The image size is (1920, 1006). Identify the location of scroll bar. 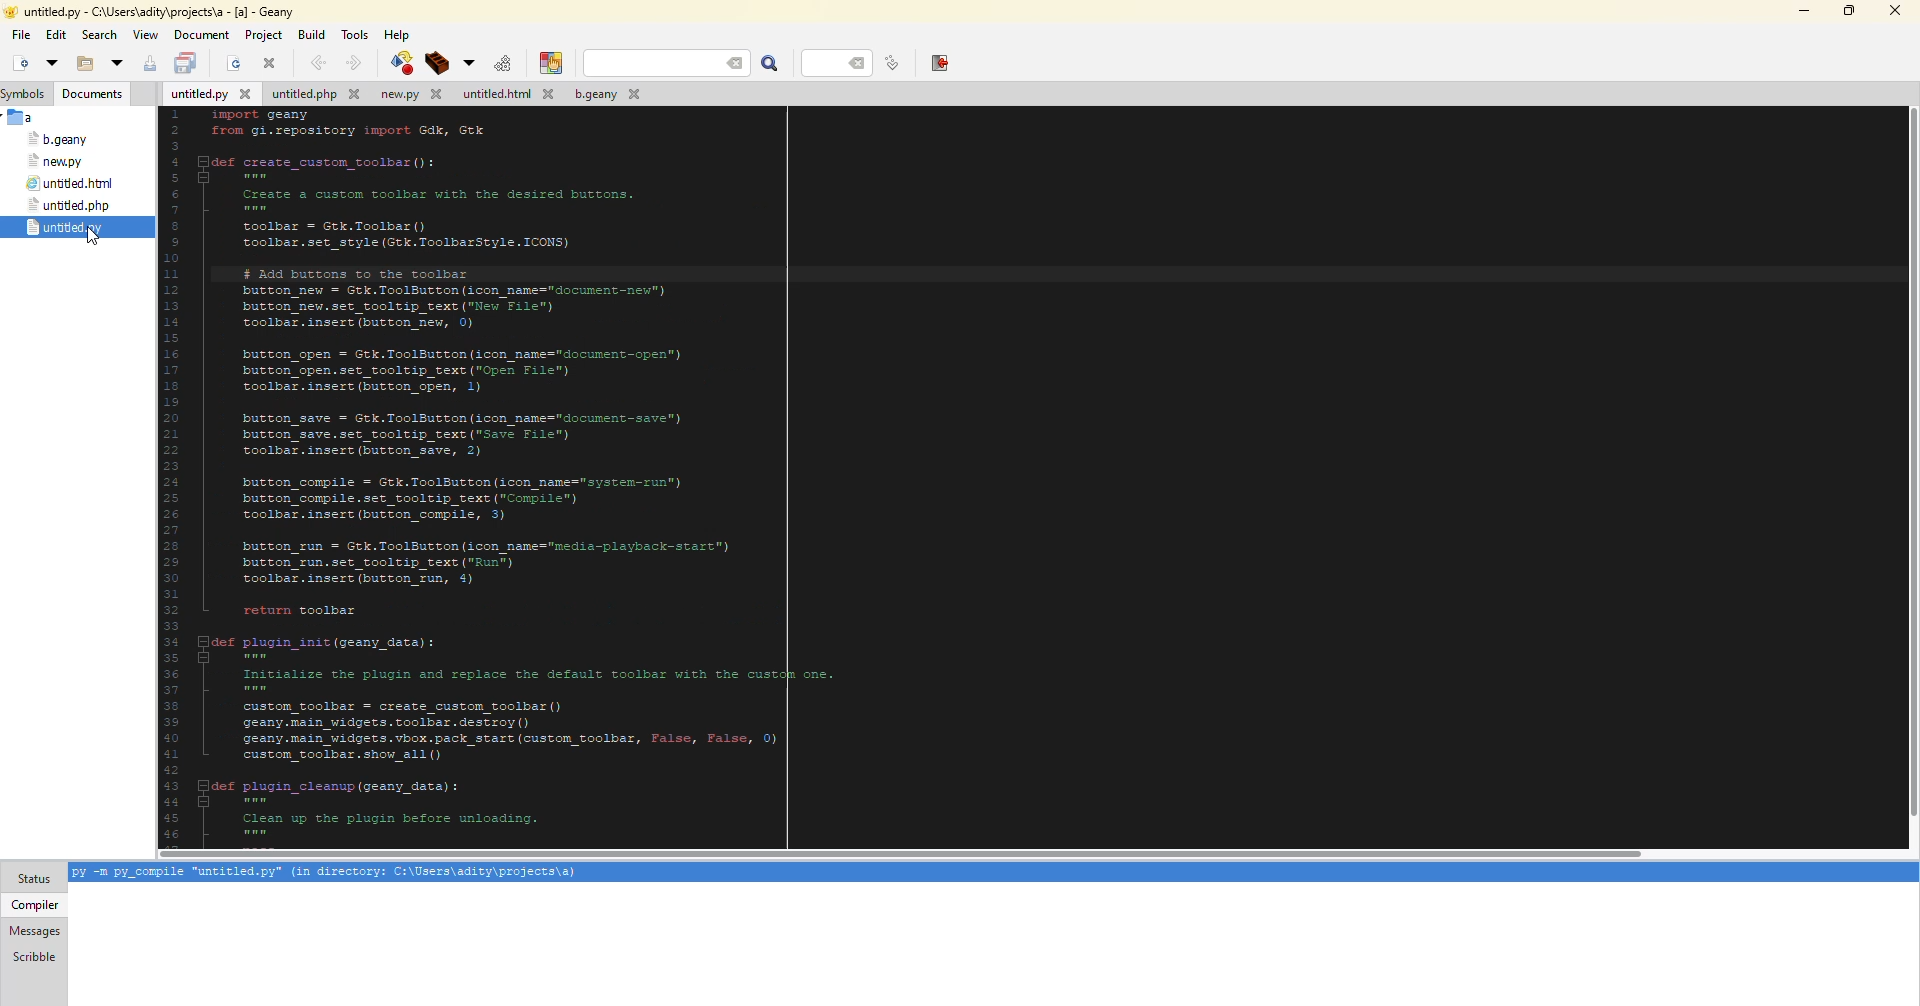
(1923, 478).